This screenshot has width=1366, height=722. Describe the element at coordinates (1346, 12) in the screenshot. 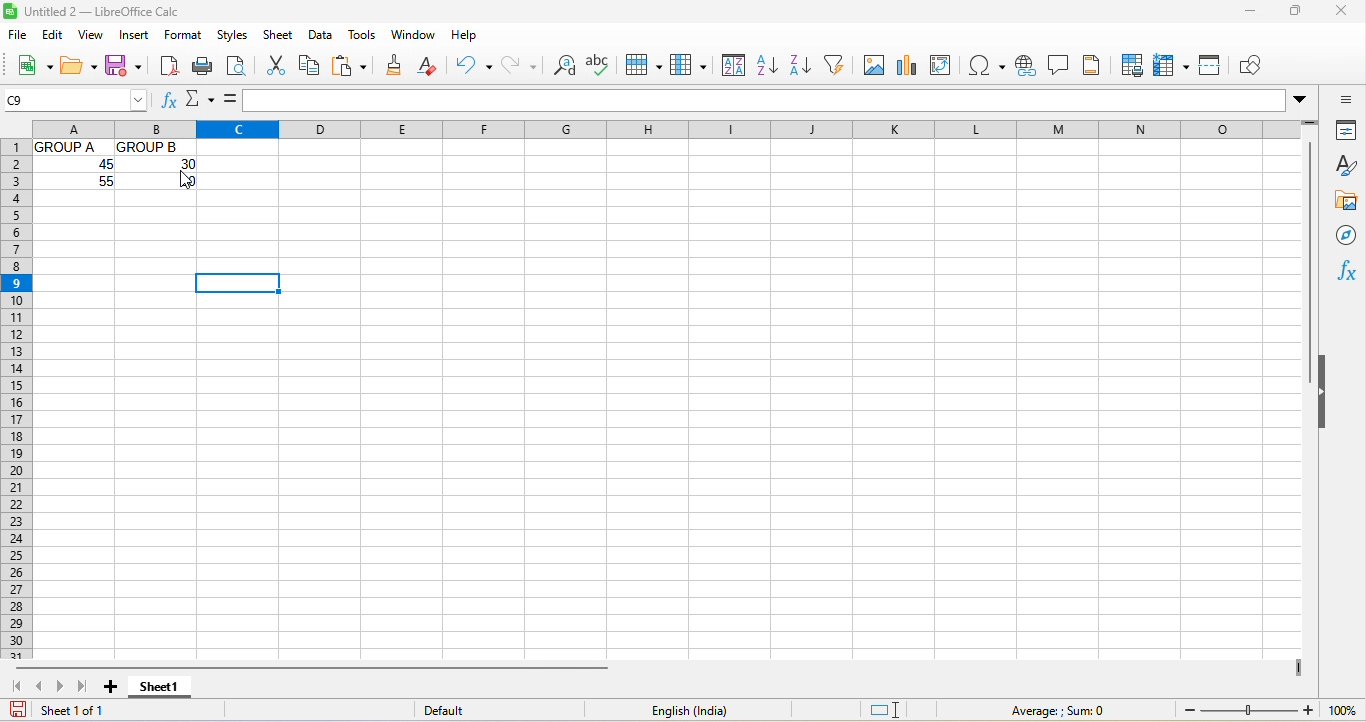

I see `close` at that location.